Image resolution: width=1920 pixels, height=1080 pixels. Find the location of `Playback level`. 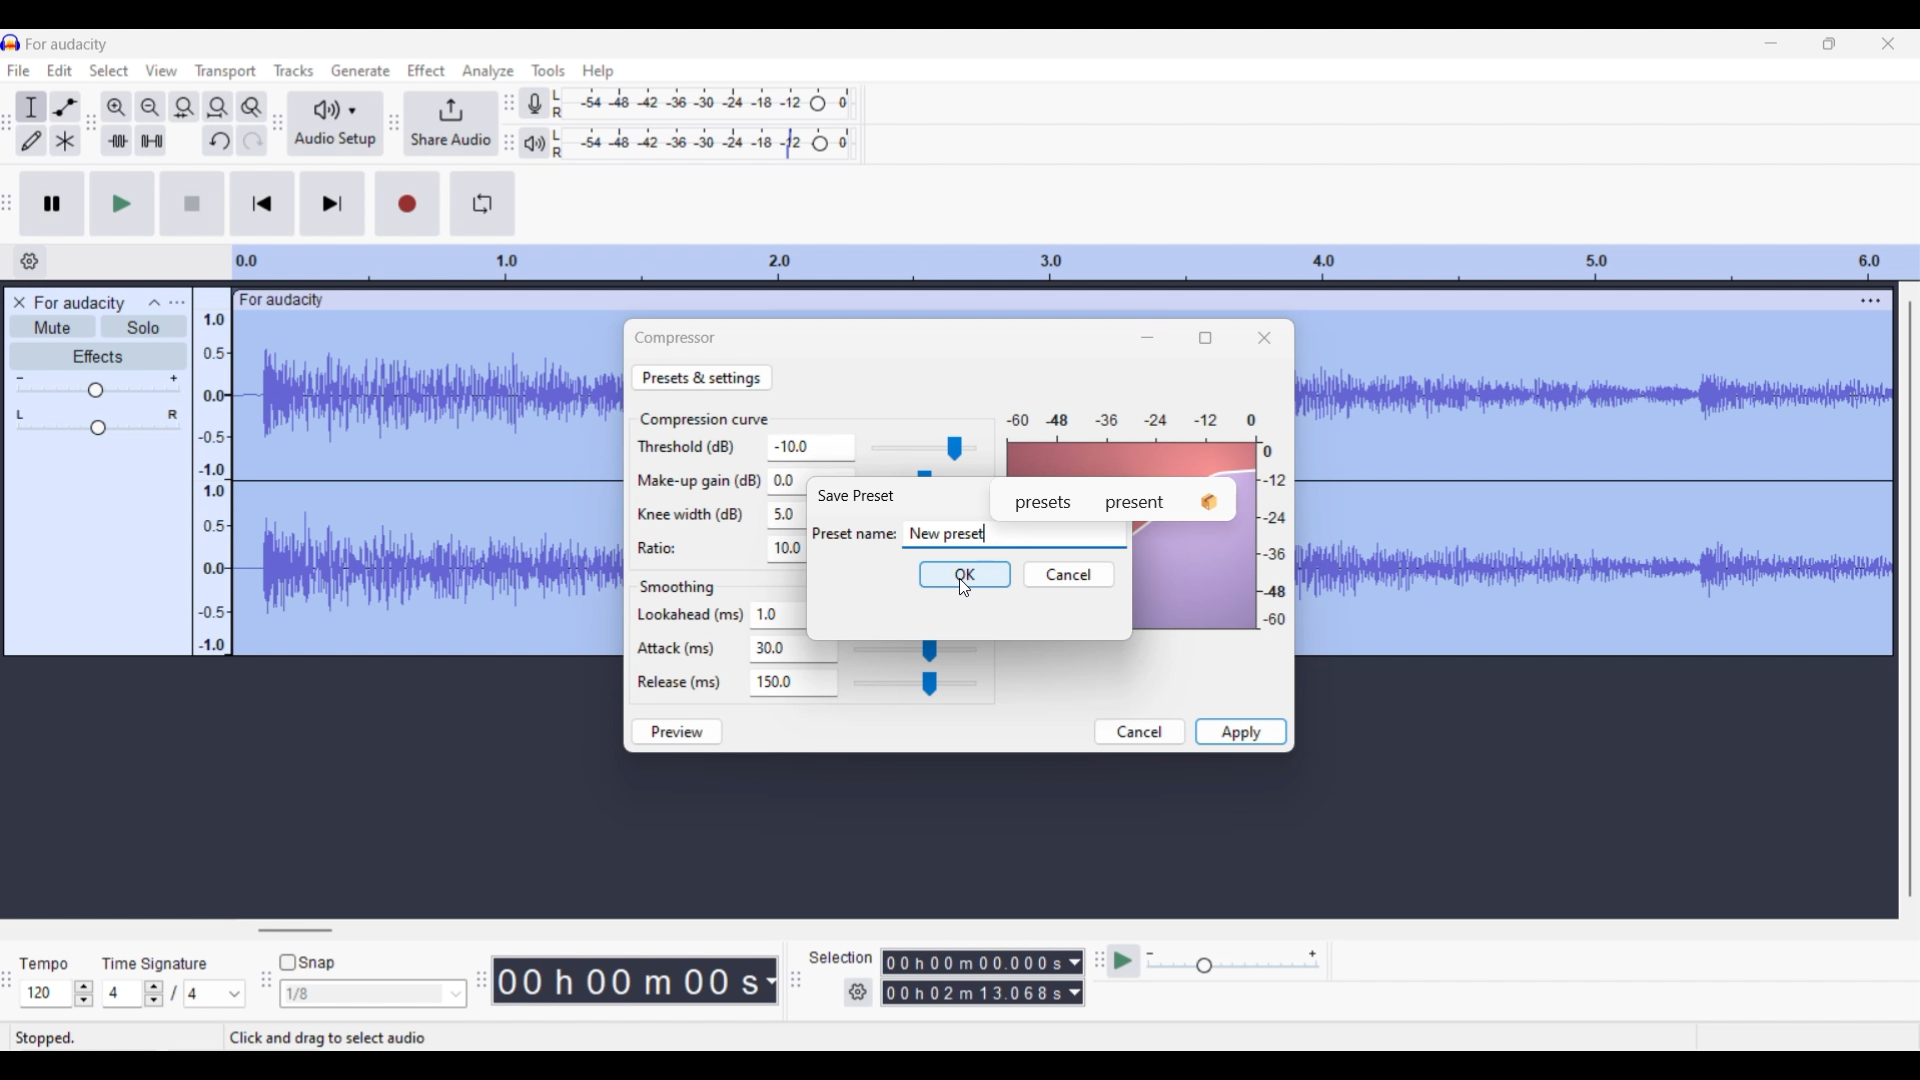

Playback level is located at coordinates (703, 144).